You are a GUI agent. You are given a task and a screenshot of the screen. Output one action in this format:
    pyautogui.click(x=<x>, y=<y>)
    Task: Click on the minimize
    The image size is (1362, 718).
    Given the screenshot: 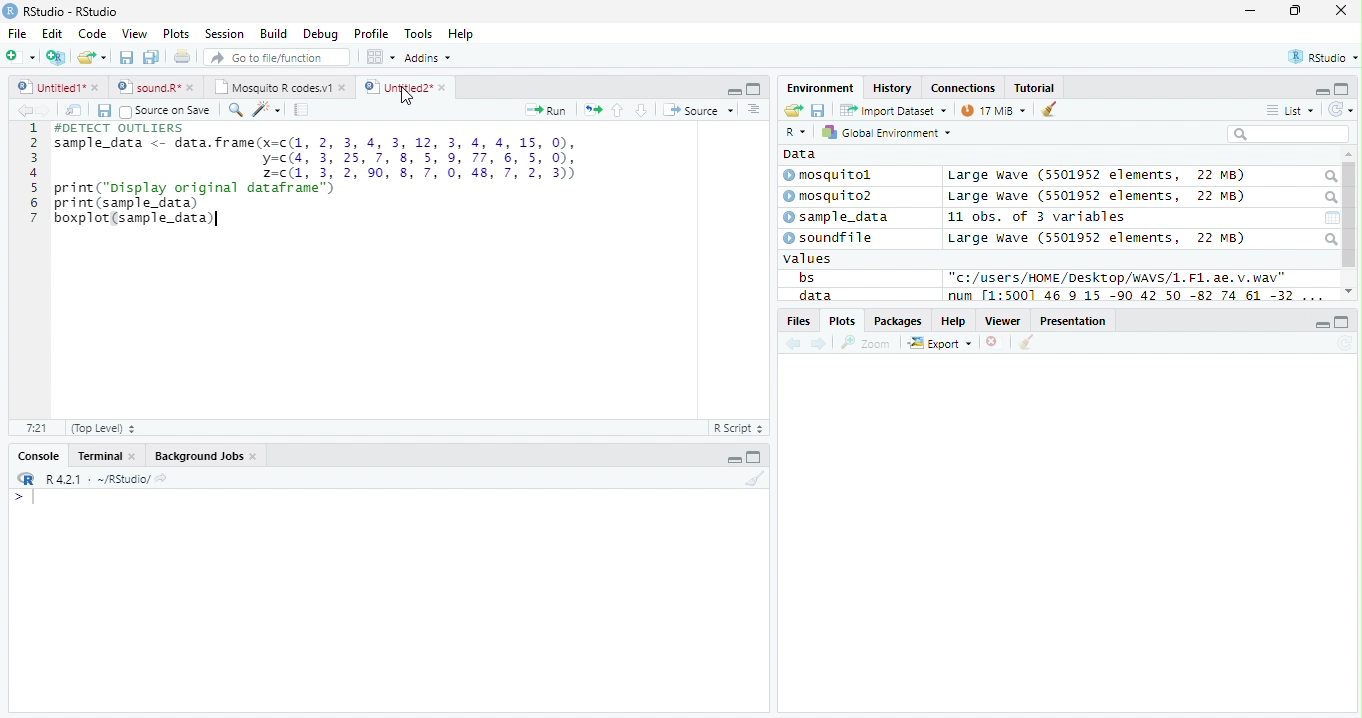 What is the action you would take?
    pyautogui.click(x=1252, y=10)
    